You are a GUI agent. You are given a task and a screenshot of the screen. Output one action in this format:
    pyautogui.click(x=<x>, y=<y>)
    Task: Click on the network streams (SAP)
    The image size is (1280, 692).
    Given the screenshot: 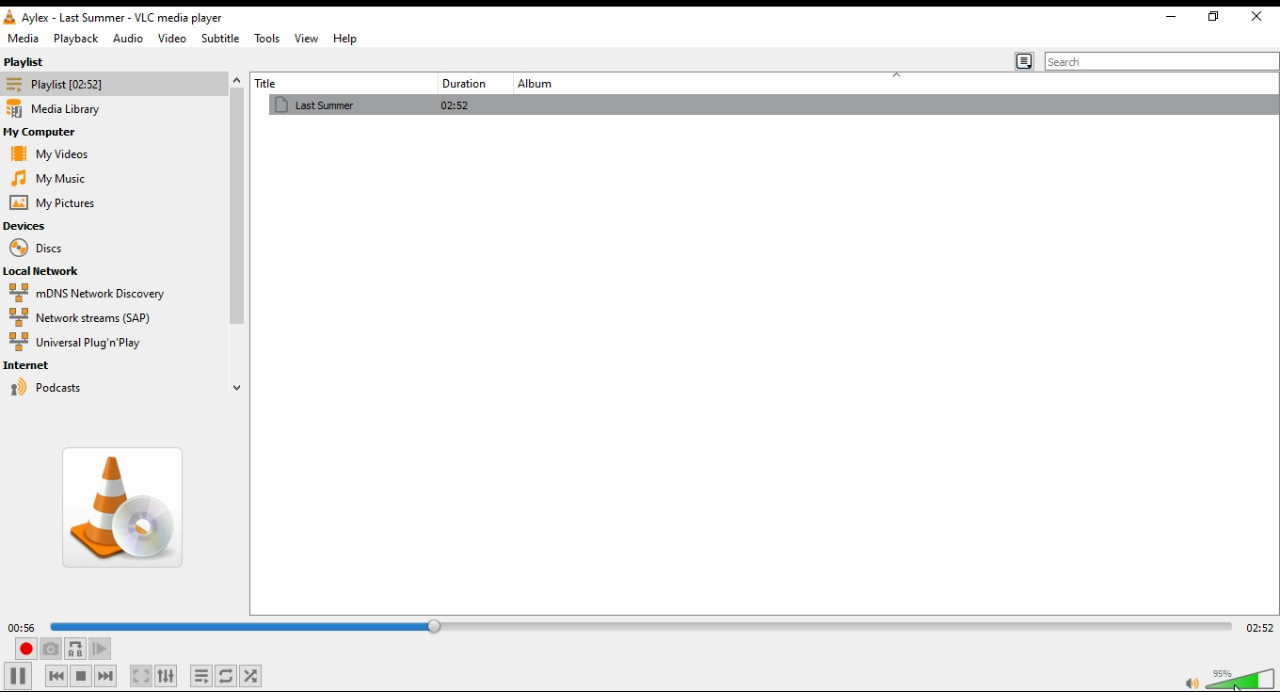 What is the action you would take?
    pyautogui.click(x=98, y=317)
    